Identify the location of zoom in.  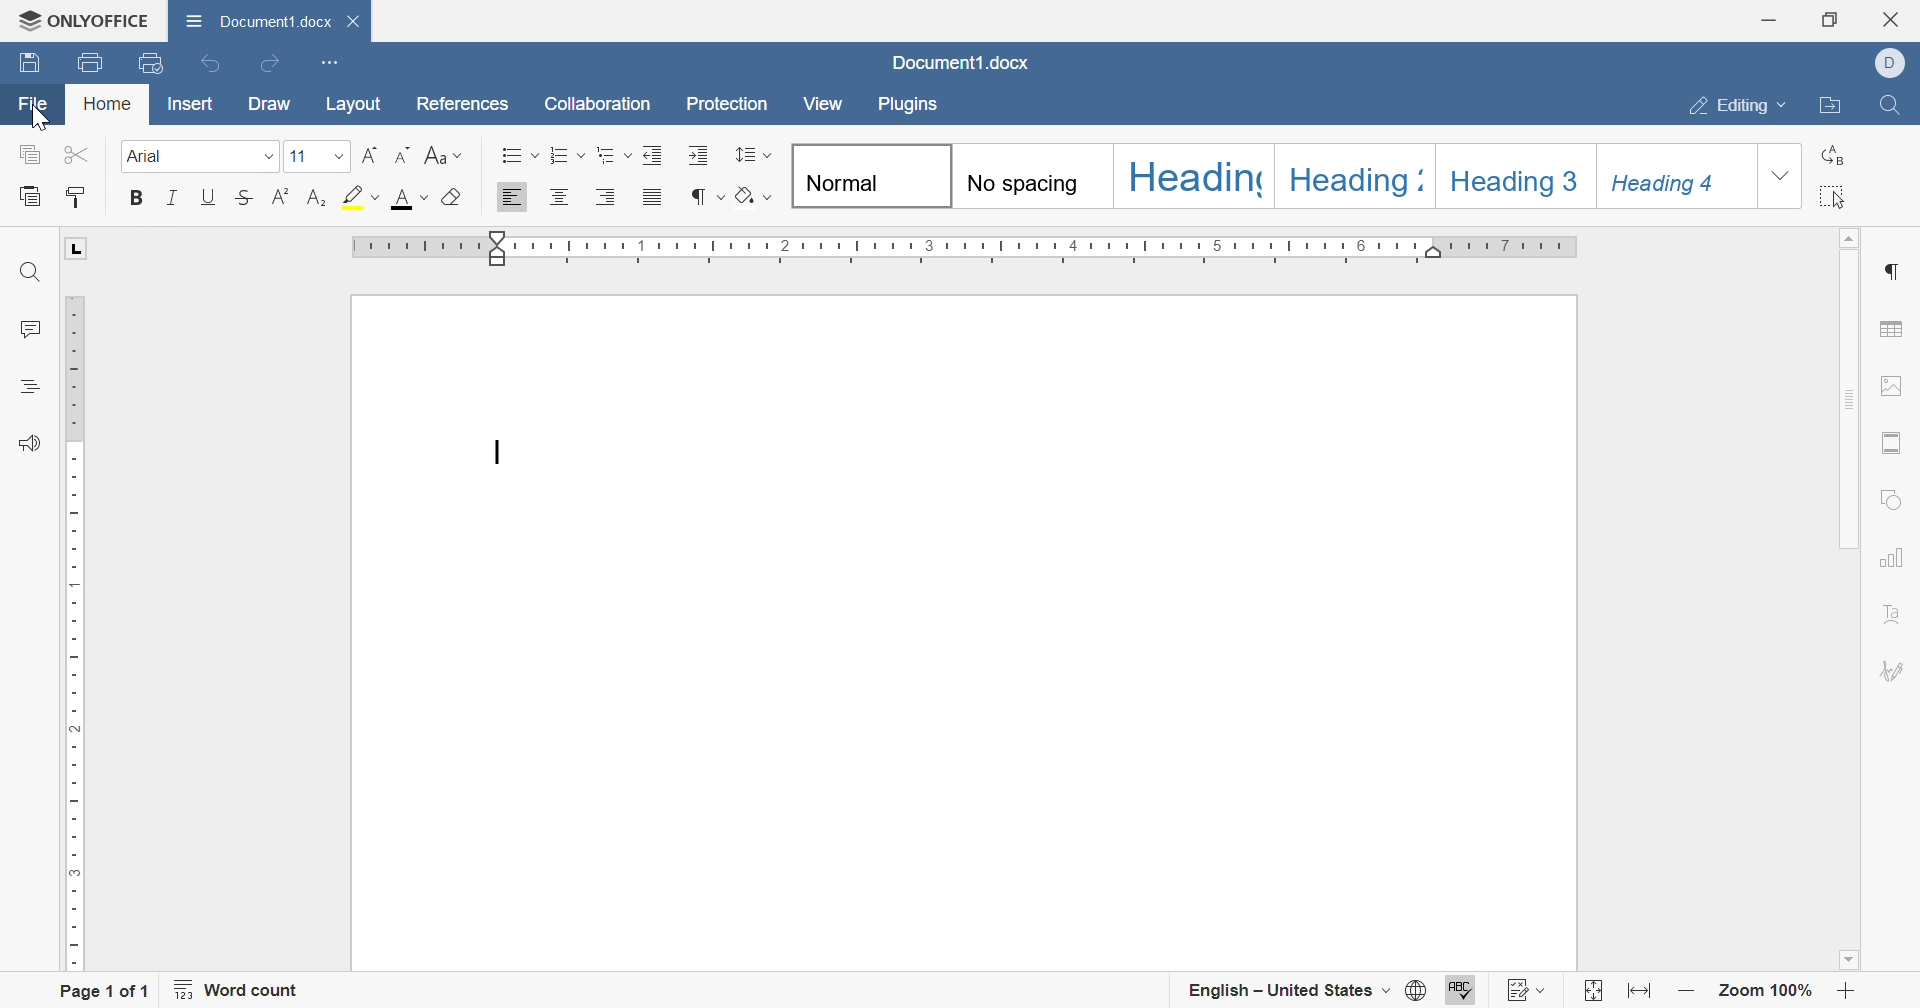
(1845, 993).